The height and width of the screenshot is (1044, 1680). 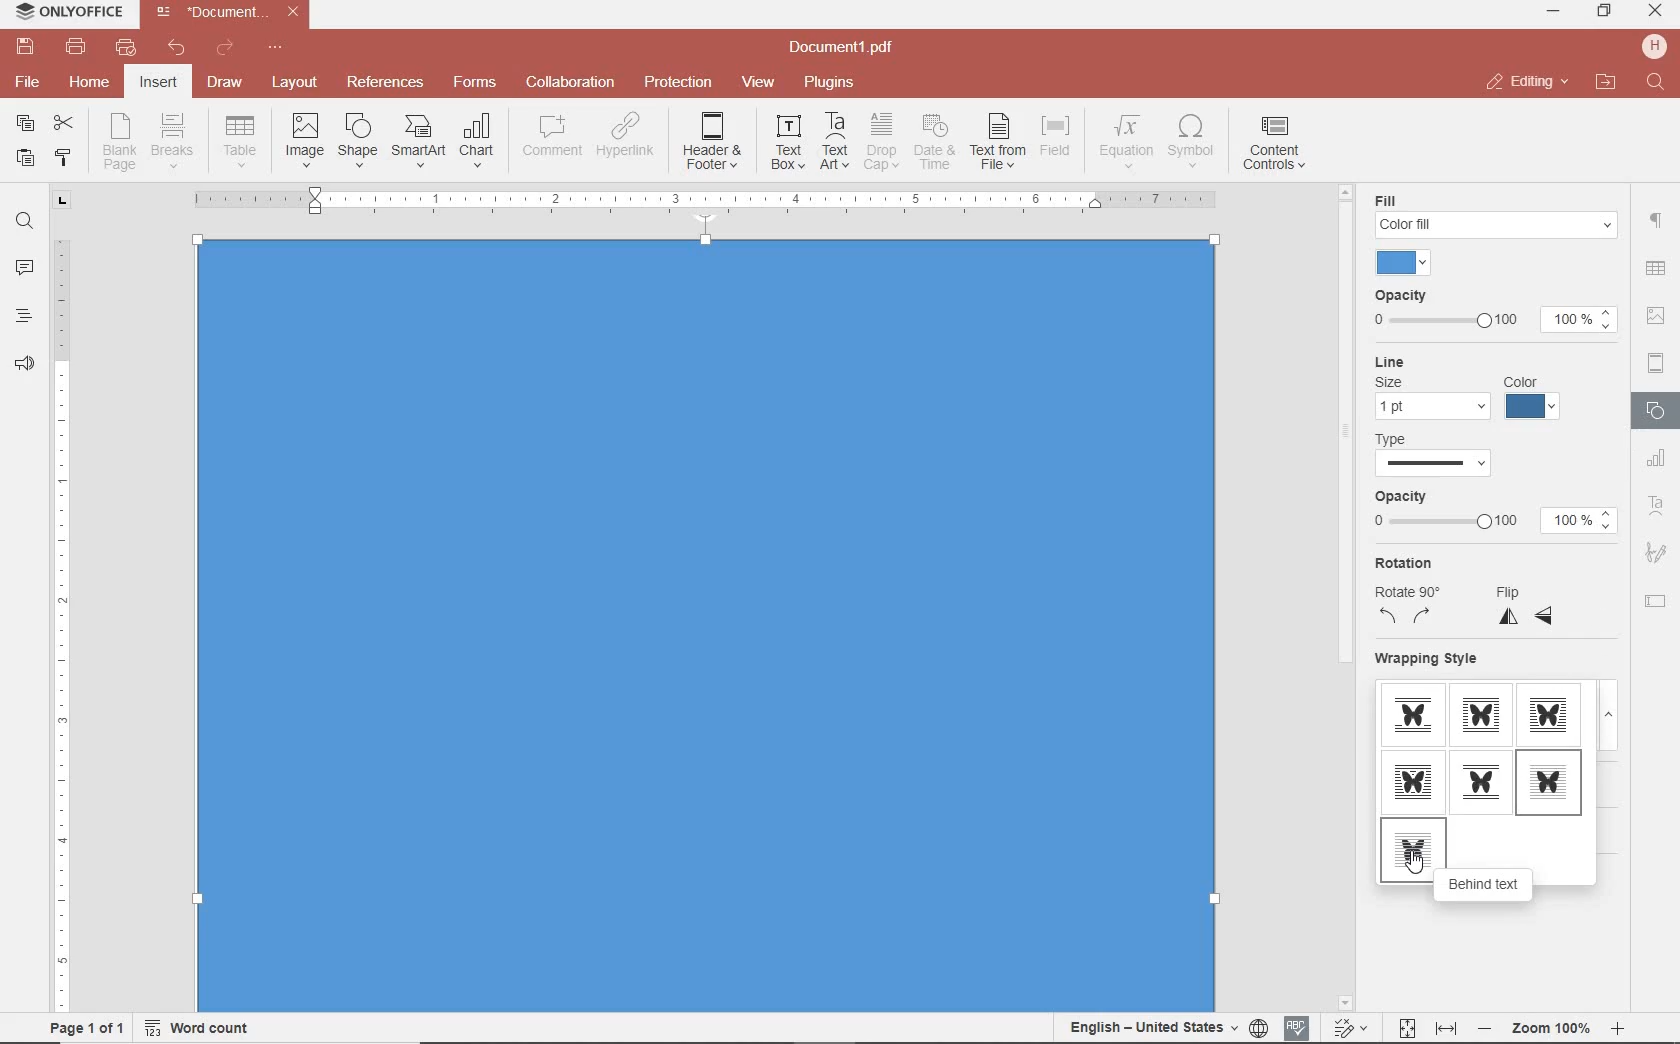 I want to click on DROP CAP, so click(x=881, y=142).